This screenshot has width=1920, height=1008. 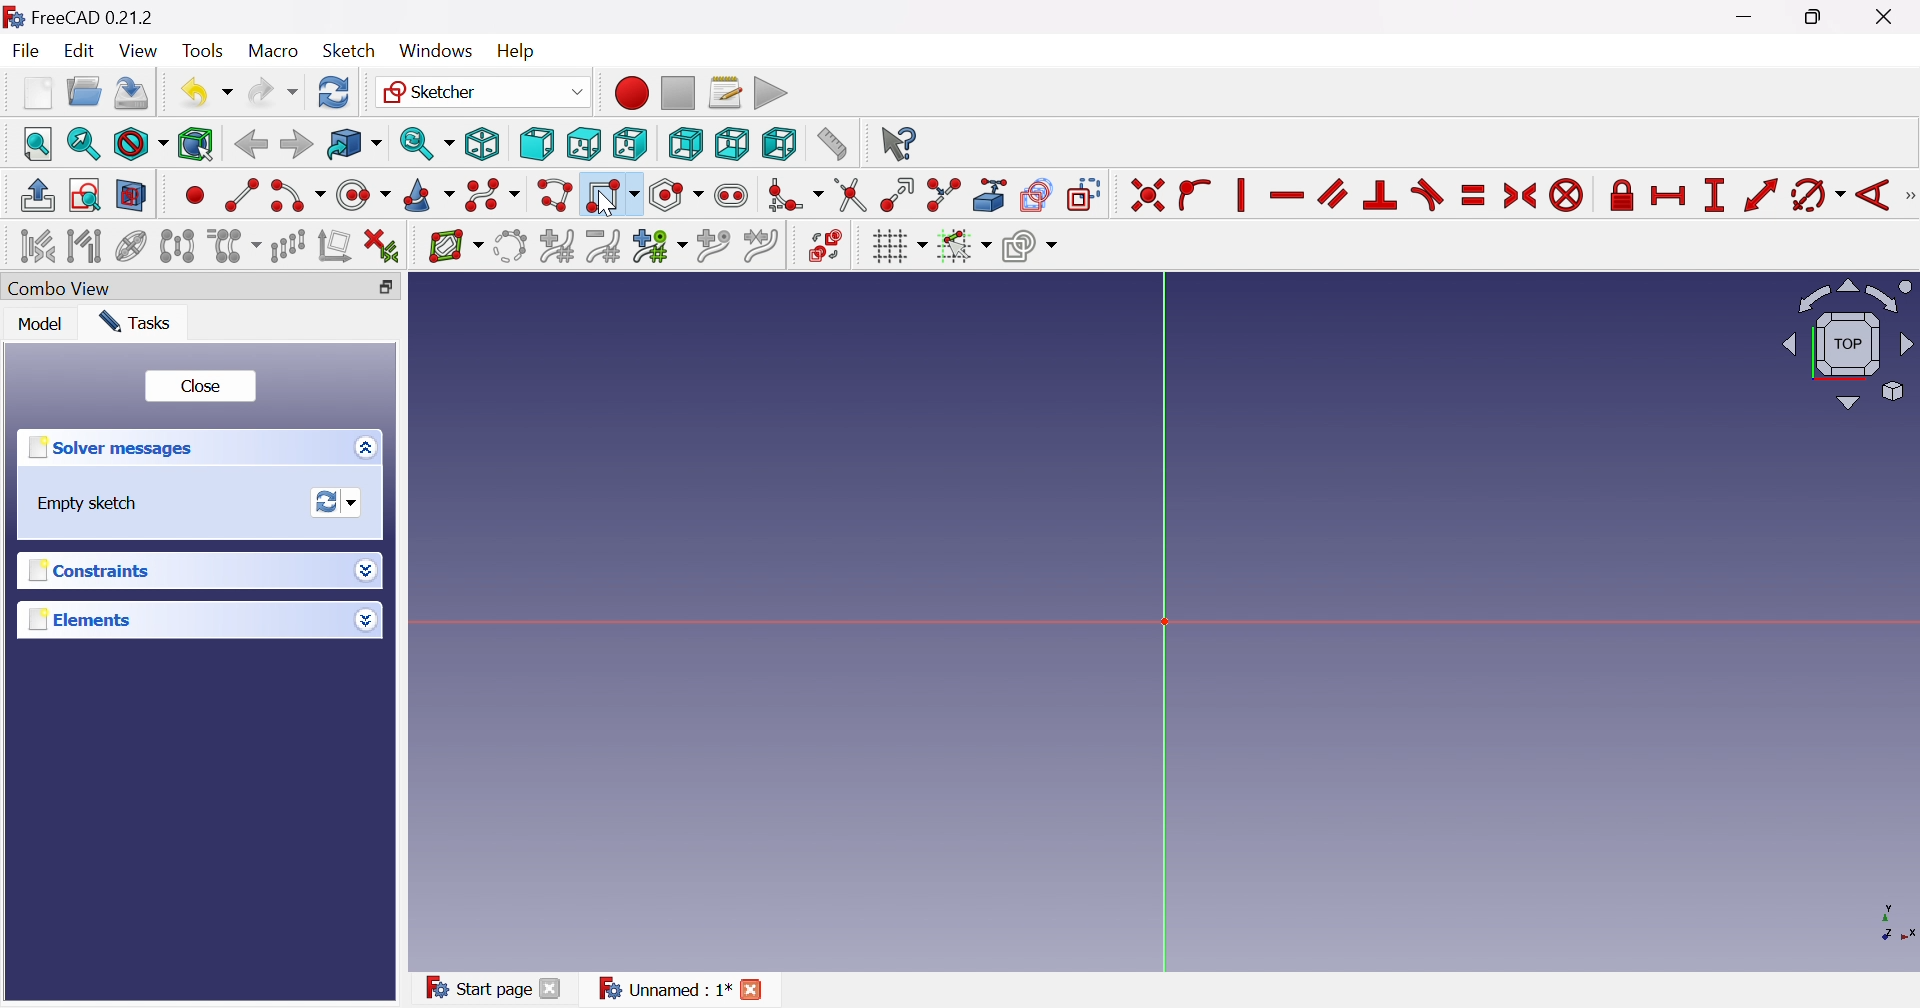 I want to click on Create point, so click(x=194, y=198).